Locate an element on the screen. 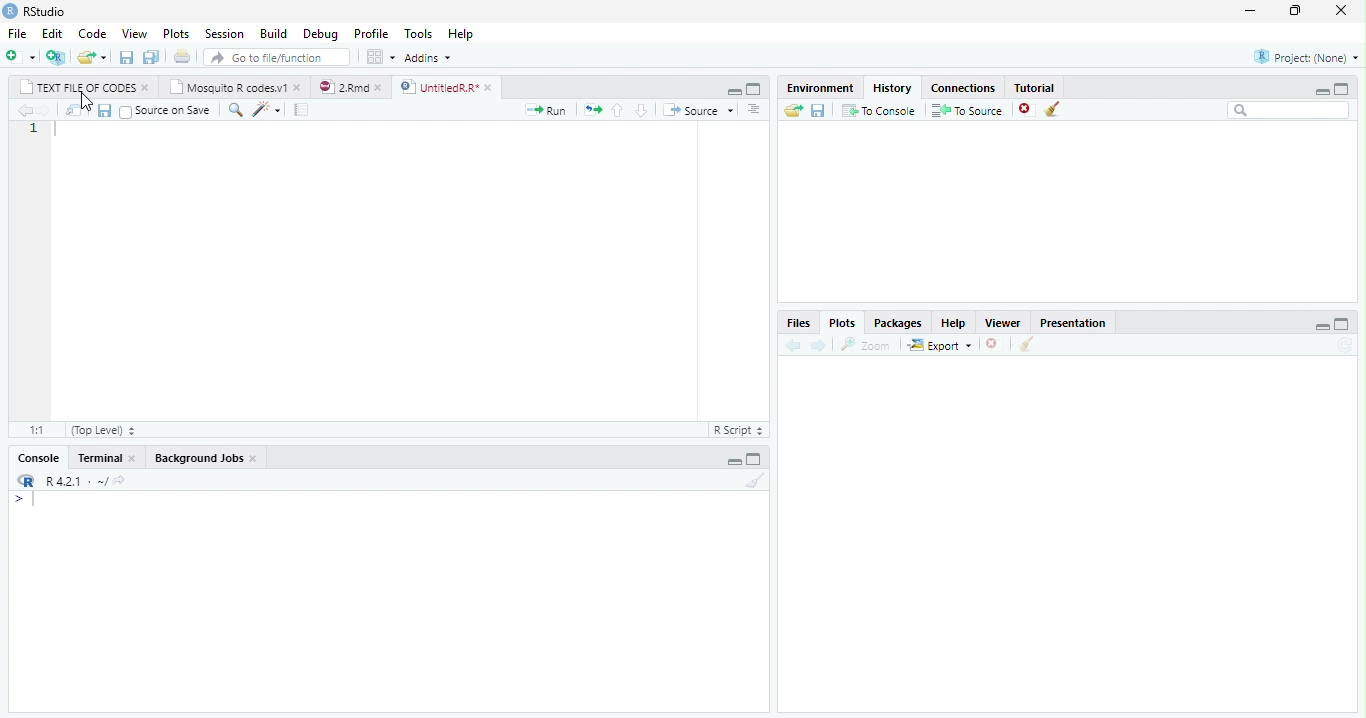  minimize is located at coordinates (733, 90).